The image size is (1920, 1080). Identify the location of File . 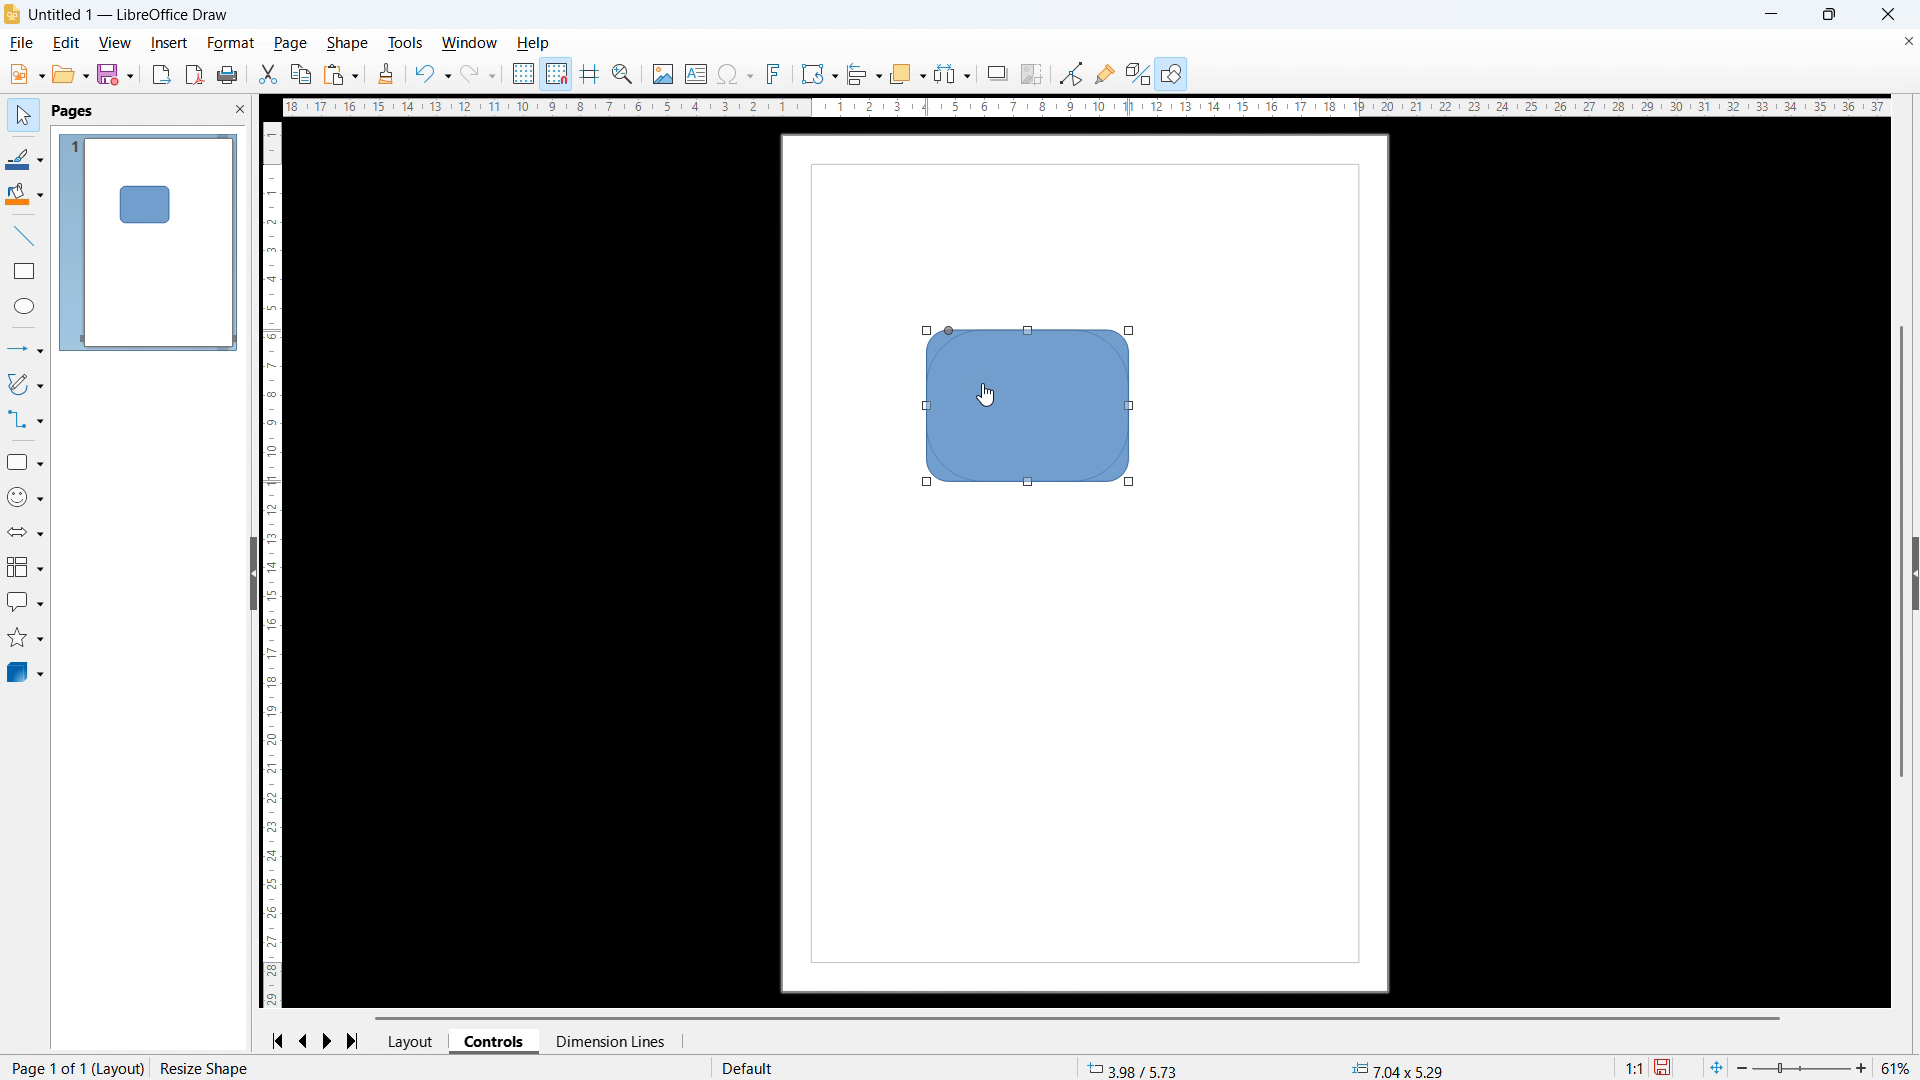
(23, 43).